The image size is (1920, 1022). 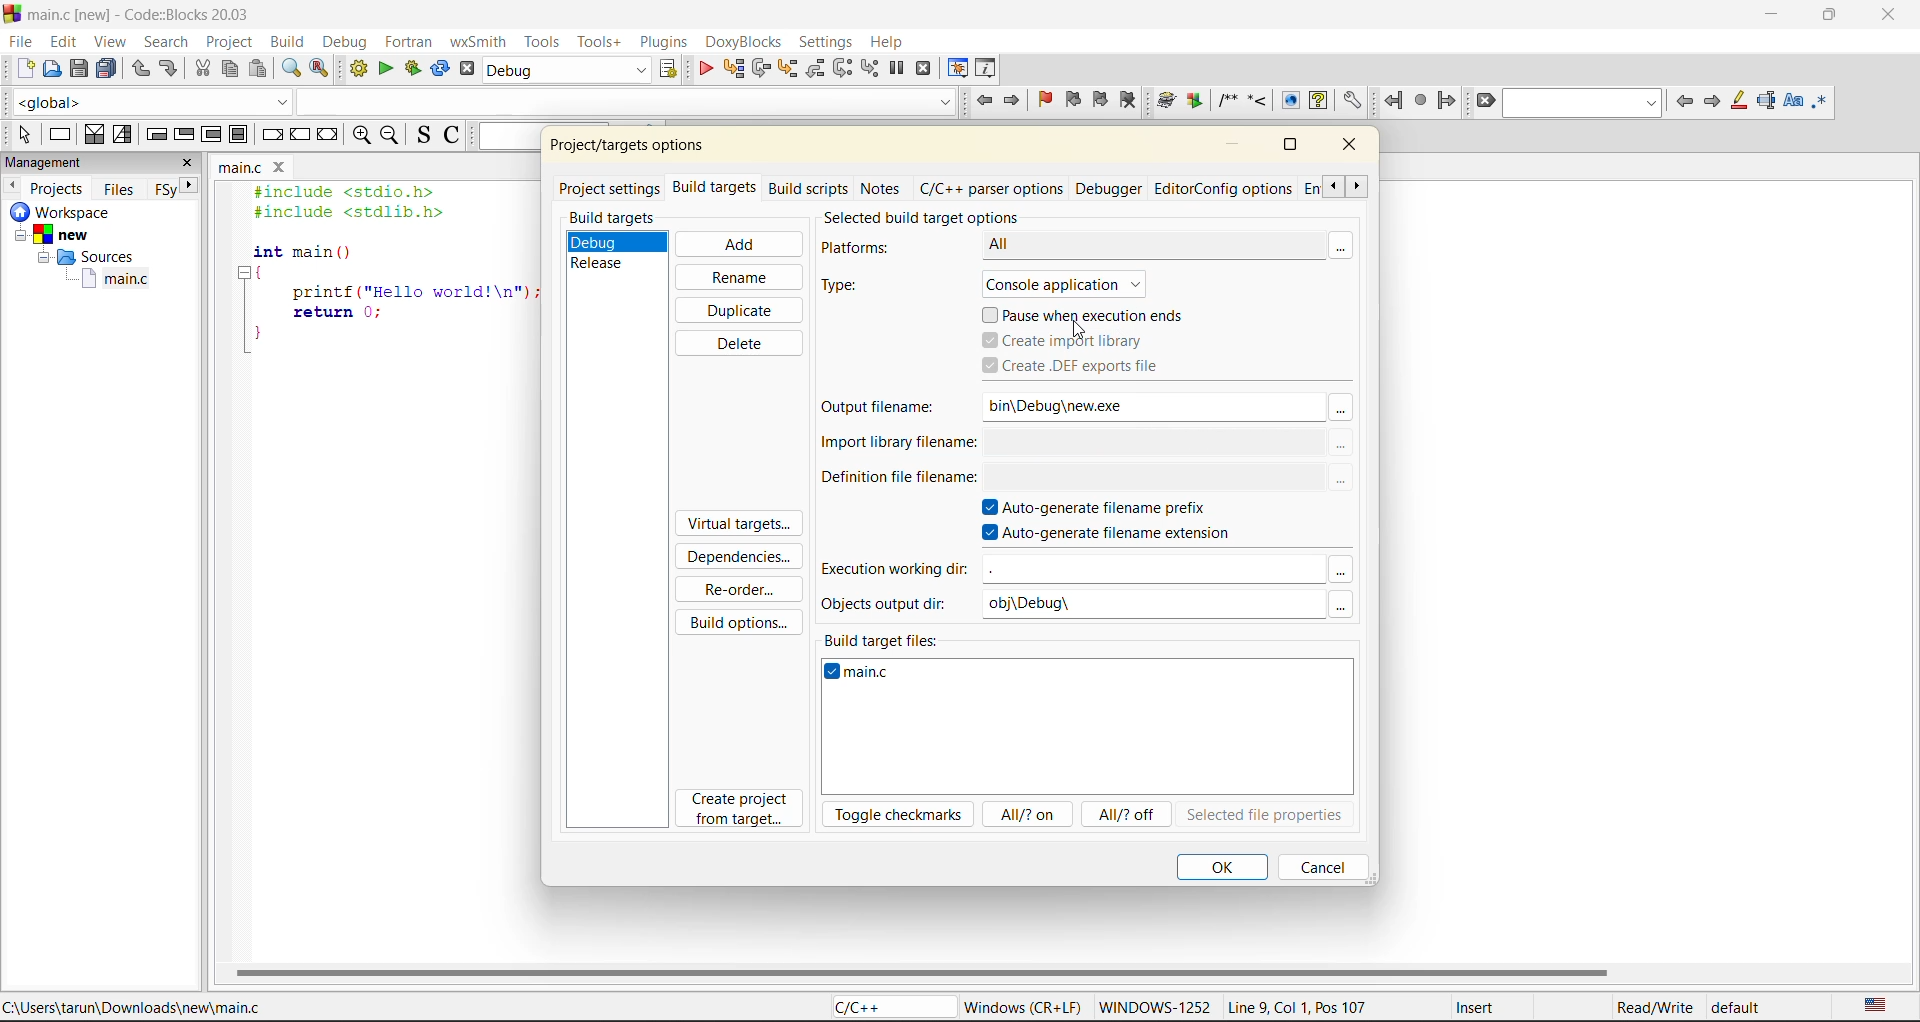 I want to click on all/?on, so click(x=1025, y=812).